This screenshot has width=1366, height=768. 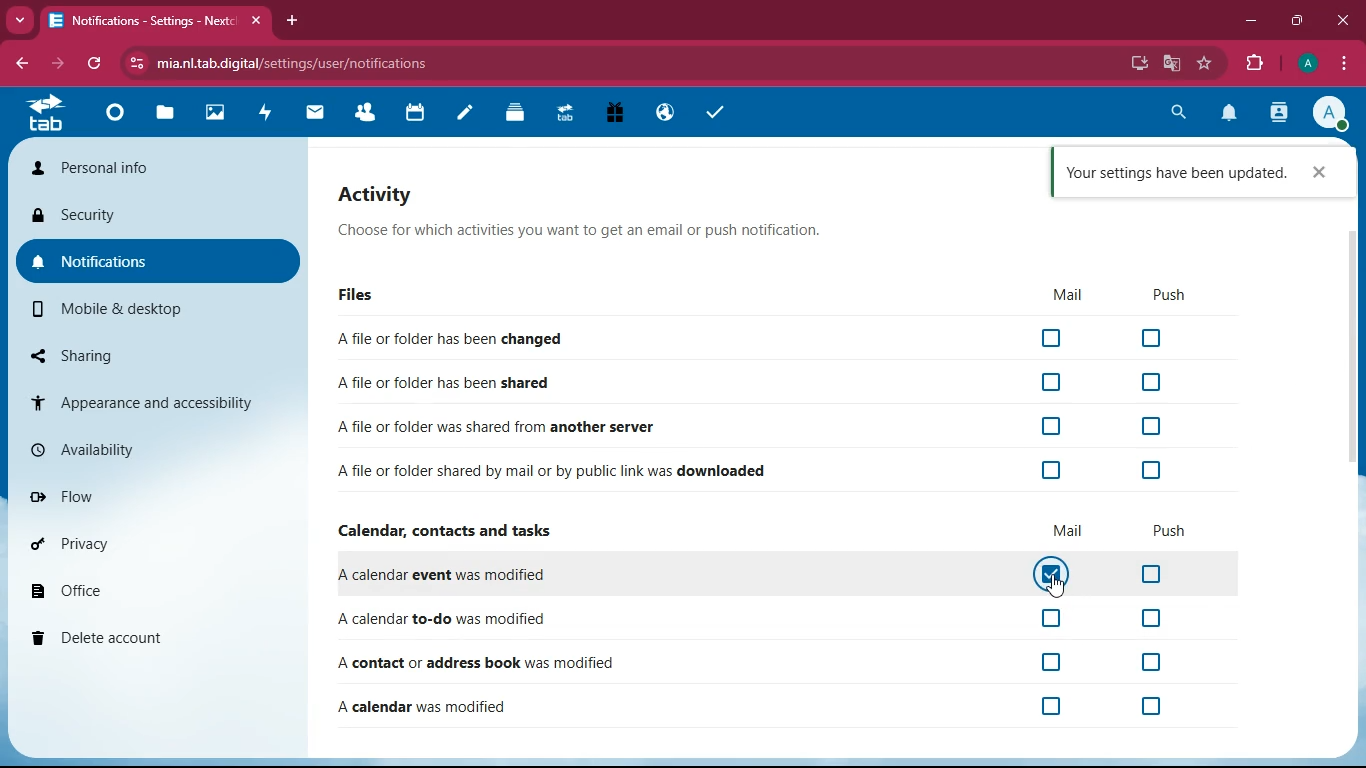 I want to click on availability, so click(x=159, y=451).